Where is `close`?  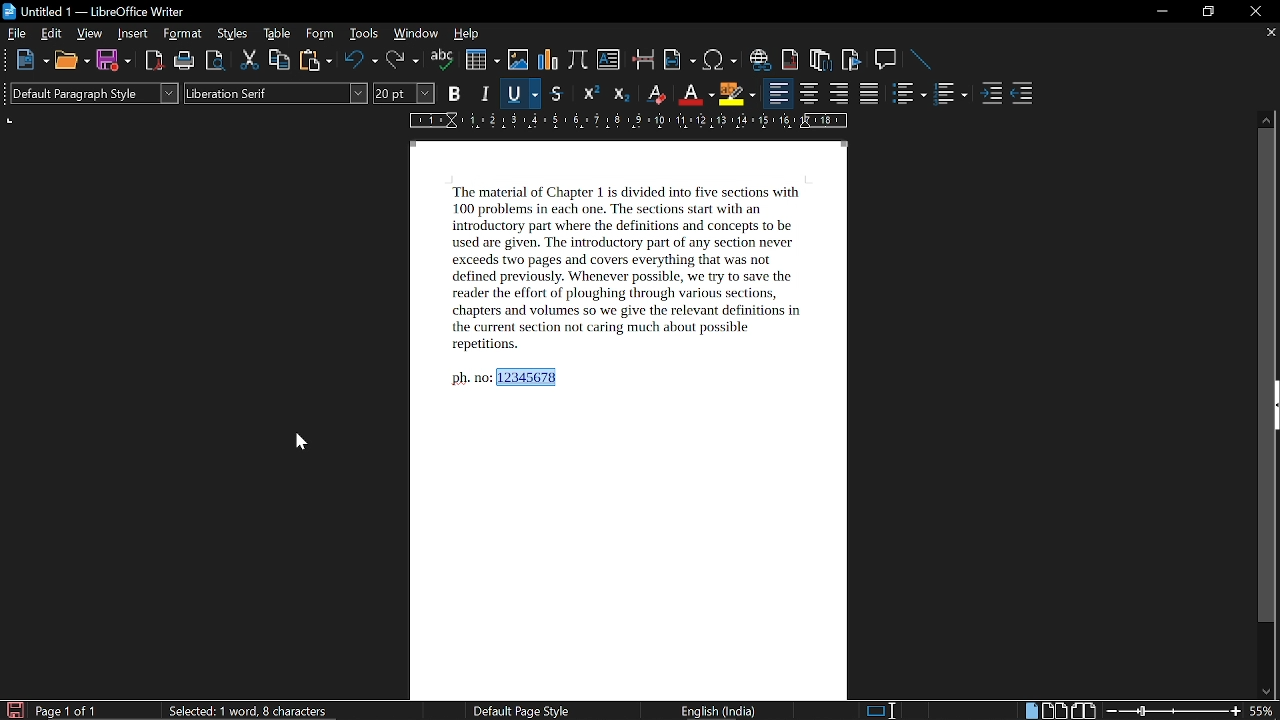 close is located at coordinates (1257, 11).